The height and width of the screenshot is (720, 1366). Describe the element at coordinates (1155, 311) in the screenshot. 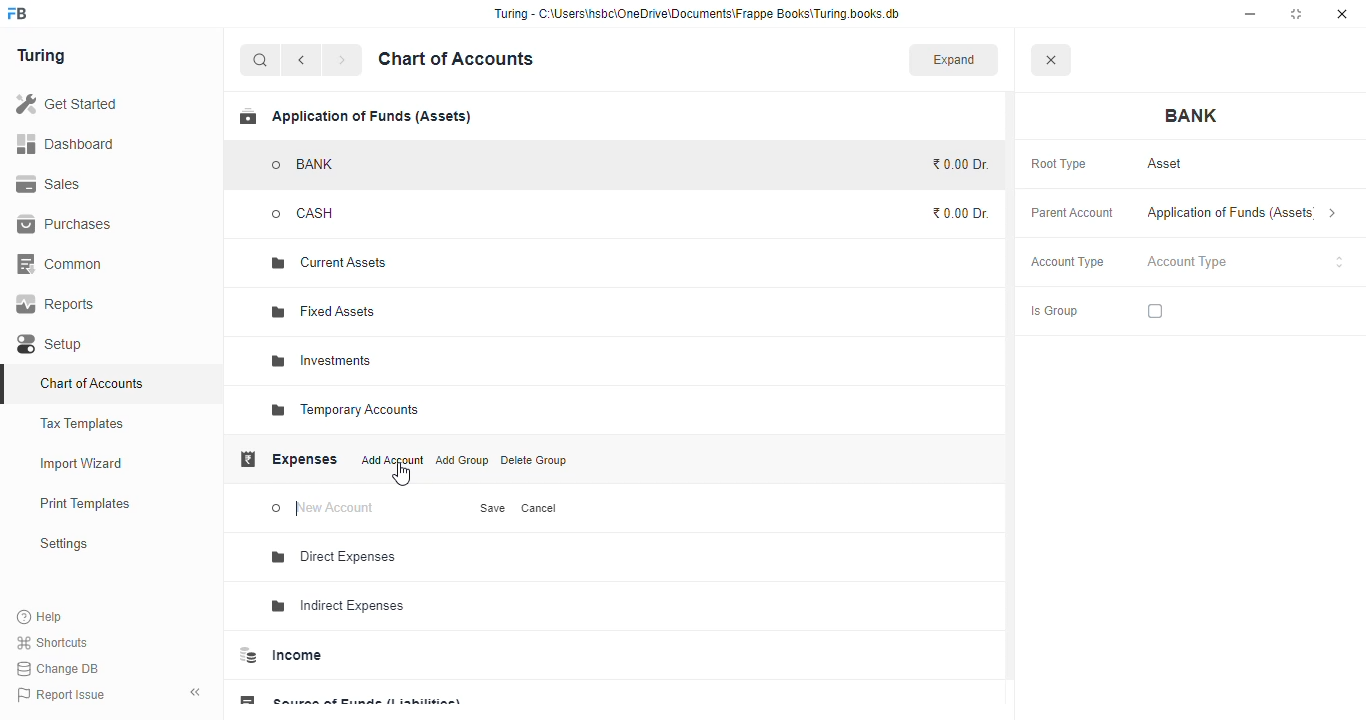

I see `checkbox` at that location.